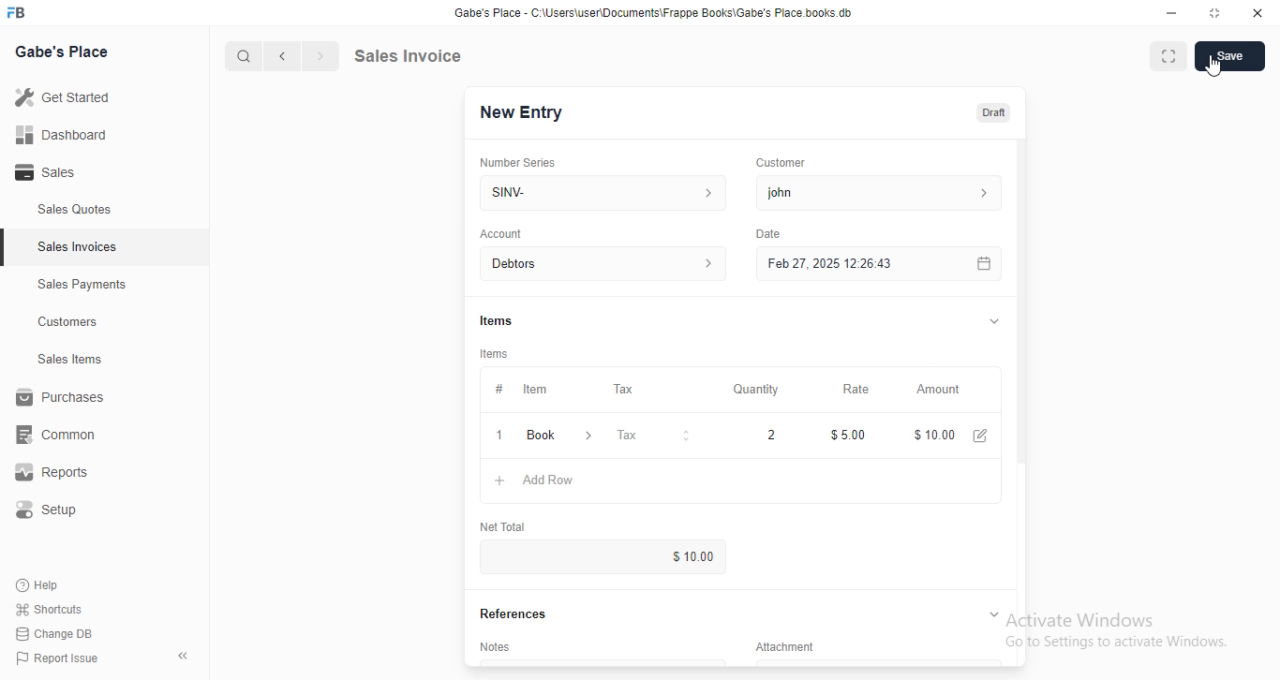 Image resolution: width=1280 pixels, height=680 pixels. Describe the element at coordinates (1169, 14) in the screenshot. I see `Minimize` at that location.